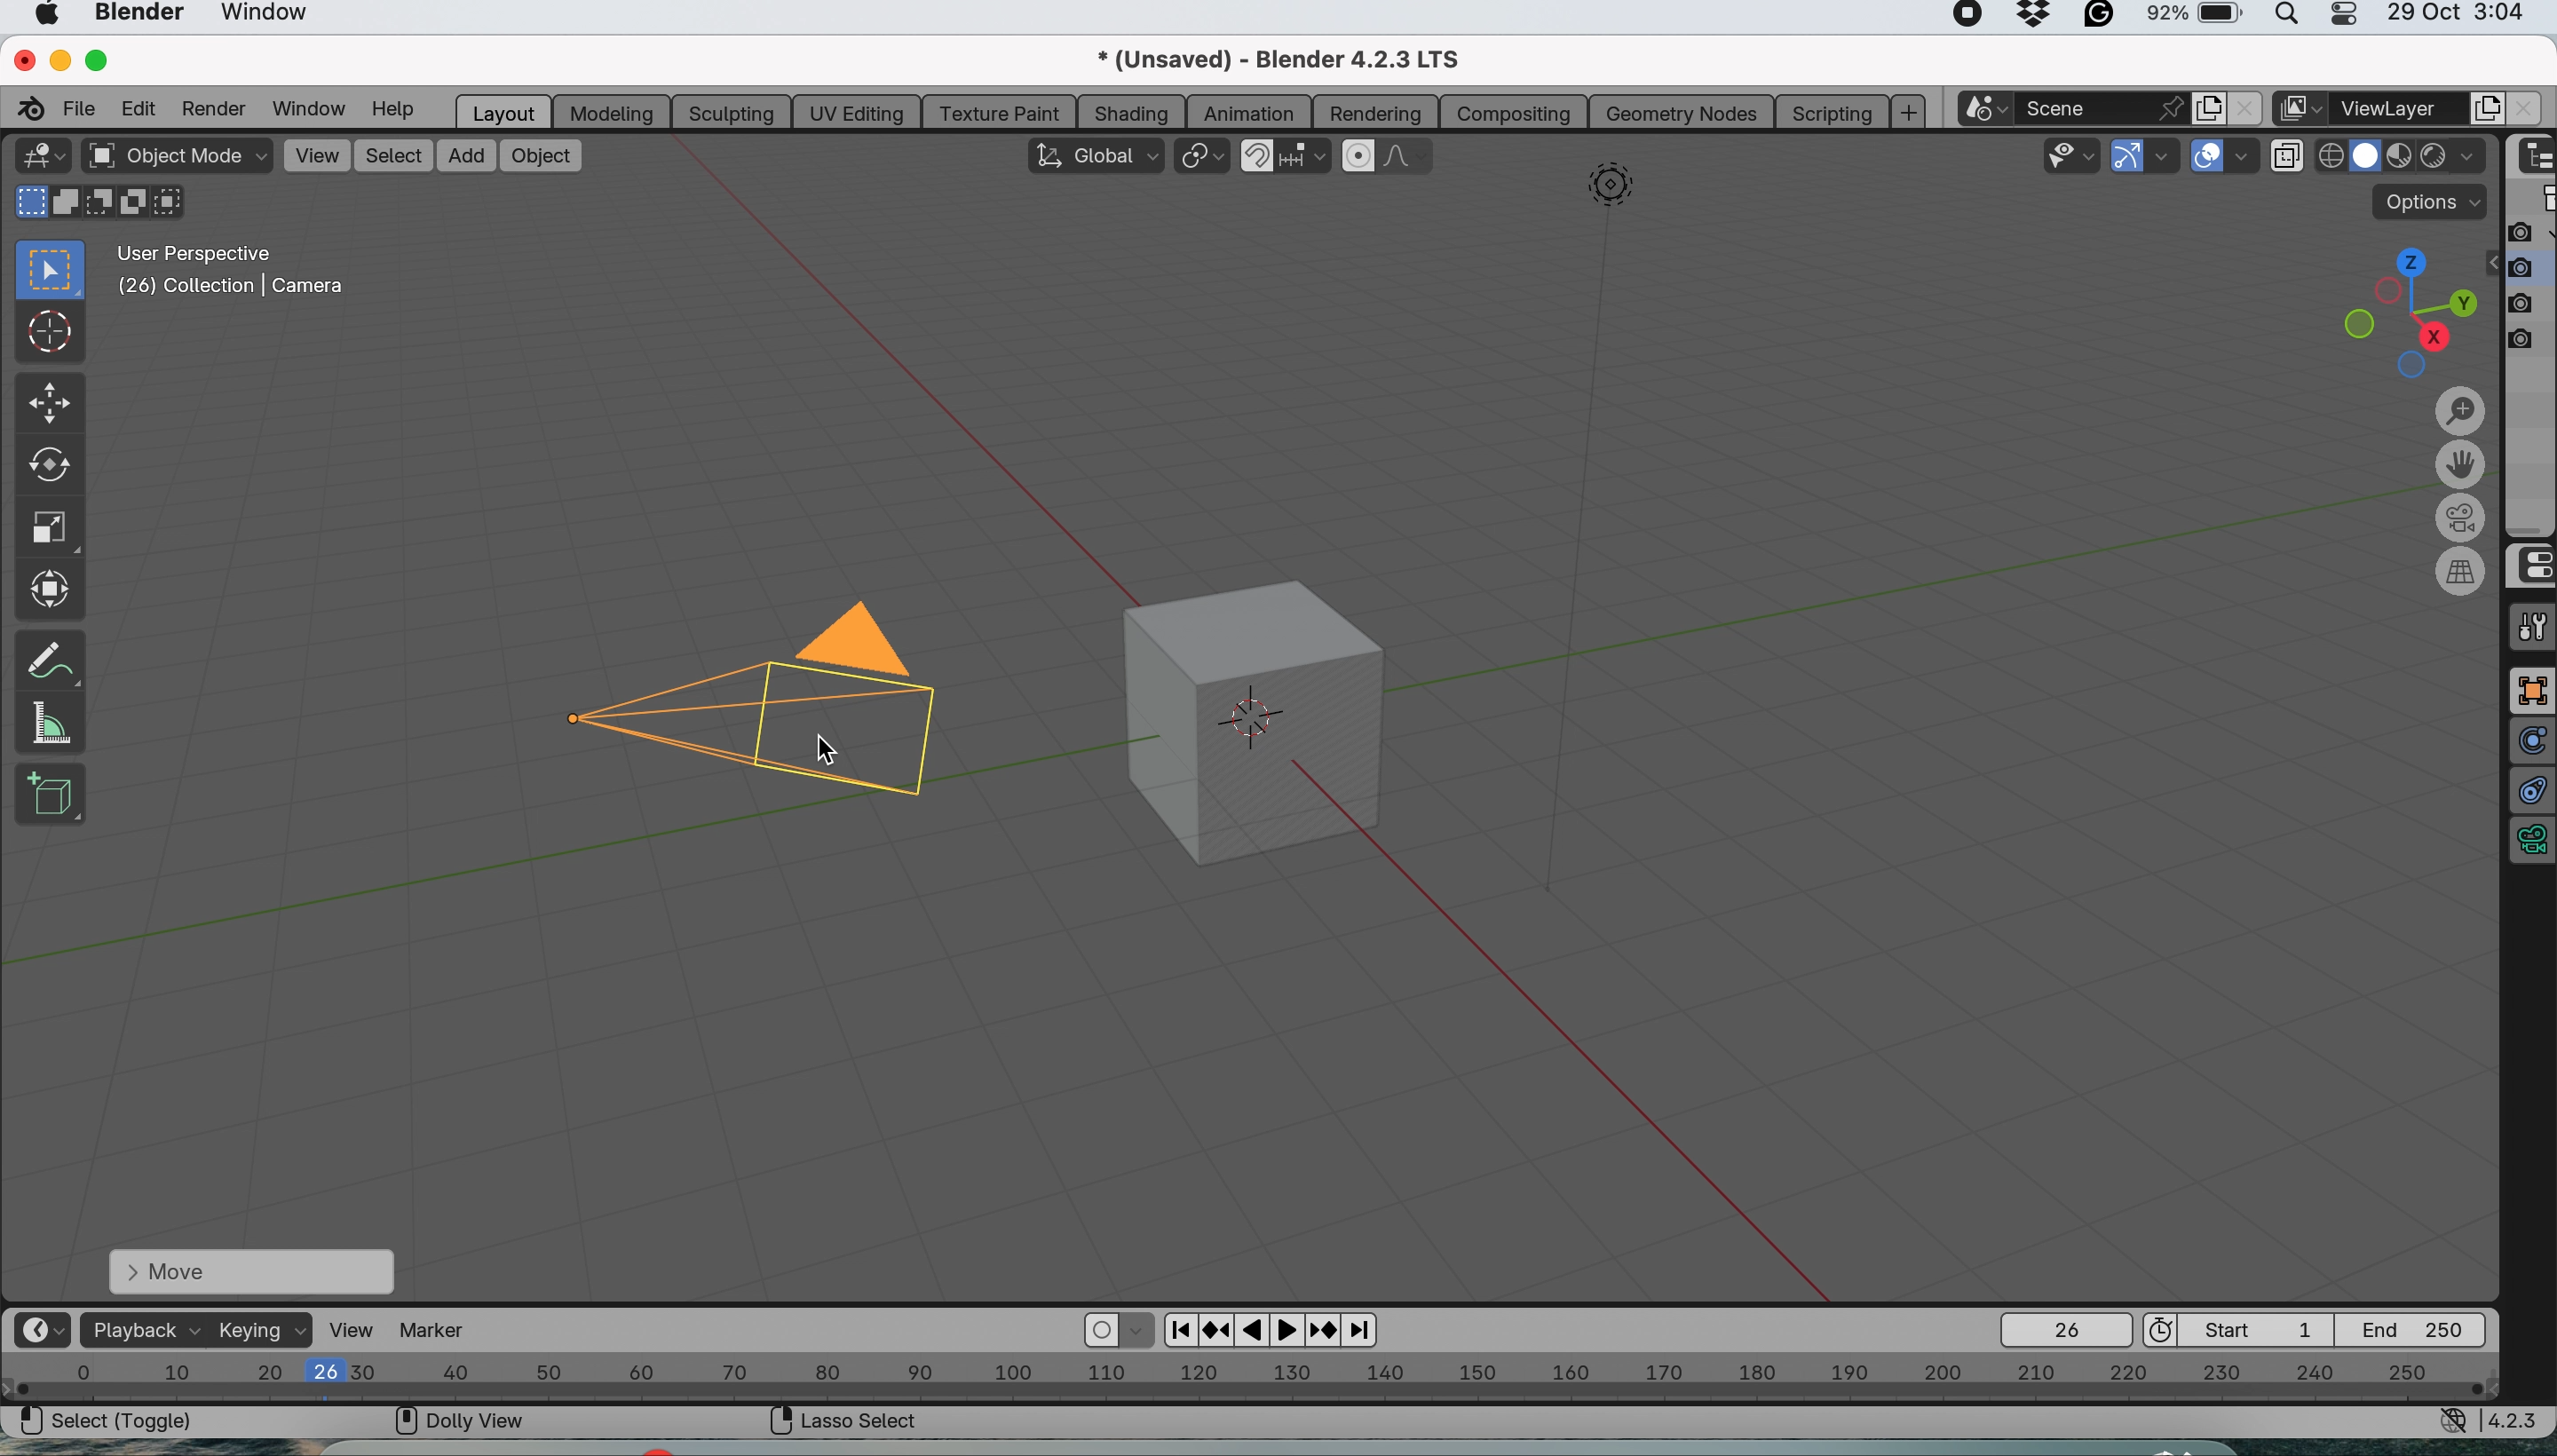 This screenshot has width=2557, height=1456. I want to click on measure, so click(49, 721).